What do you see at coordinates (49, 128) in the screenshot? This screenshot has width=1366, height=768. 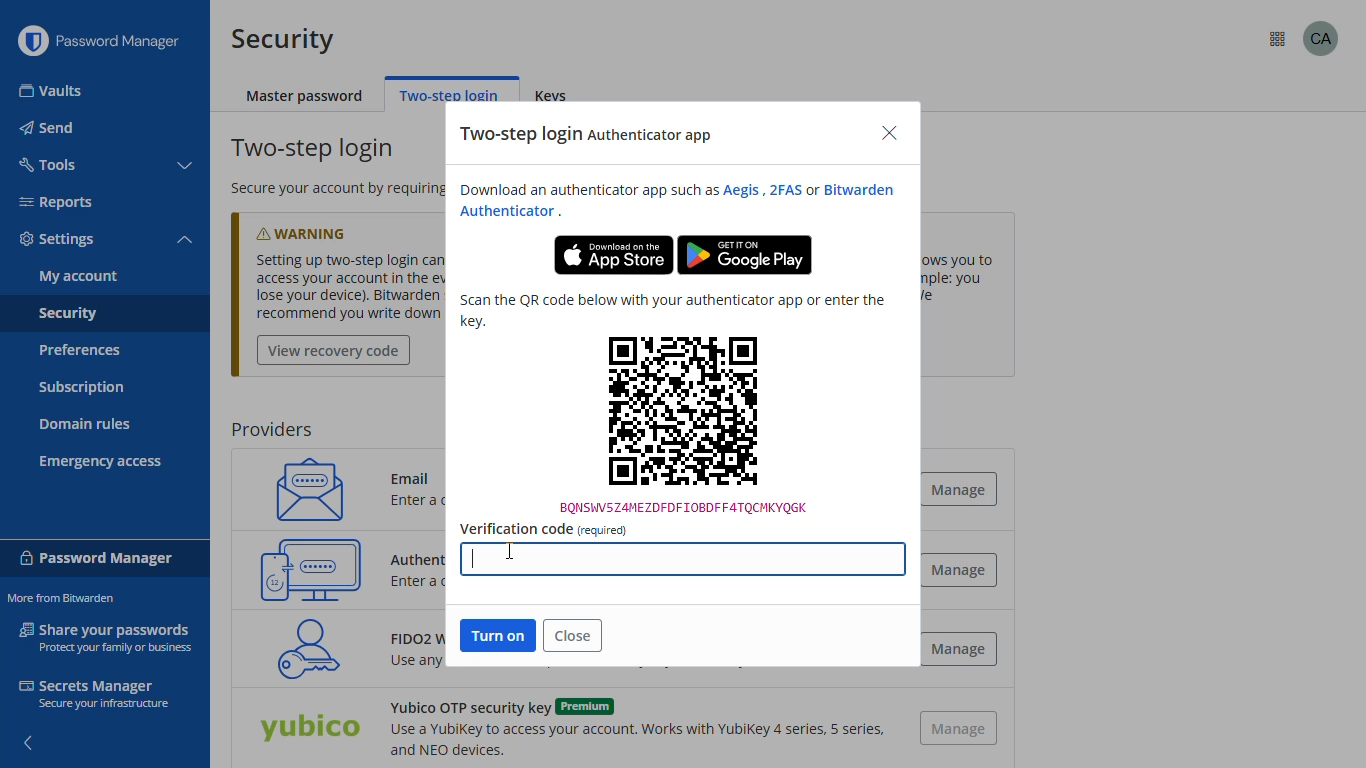 I see `send` at bounding box center [49, 128].